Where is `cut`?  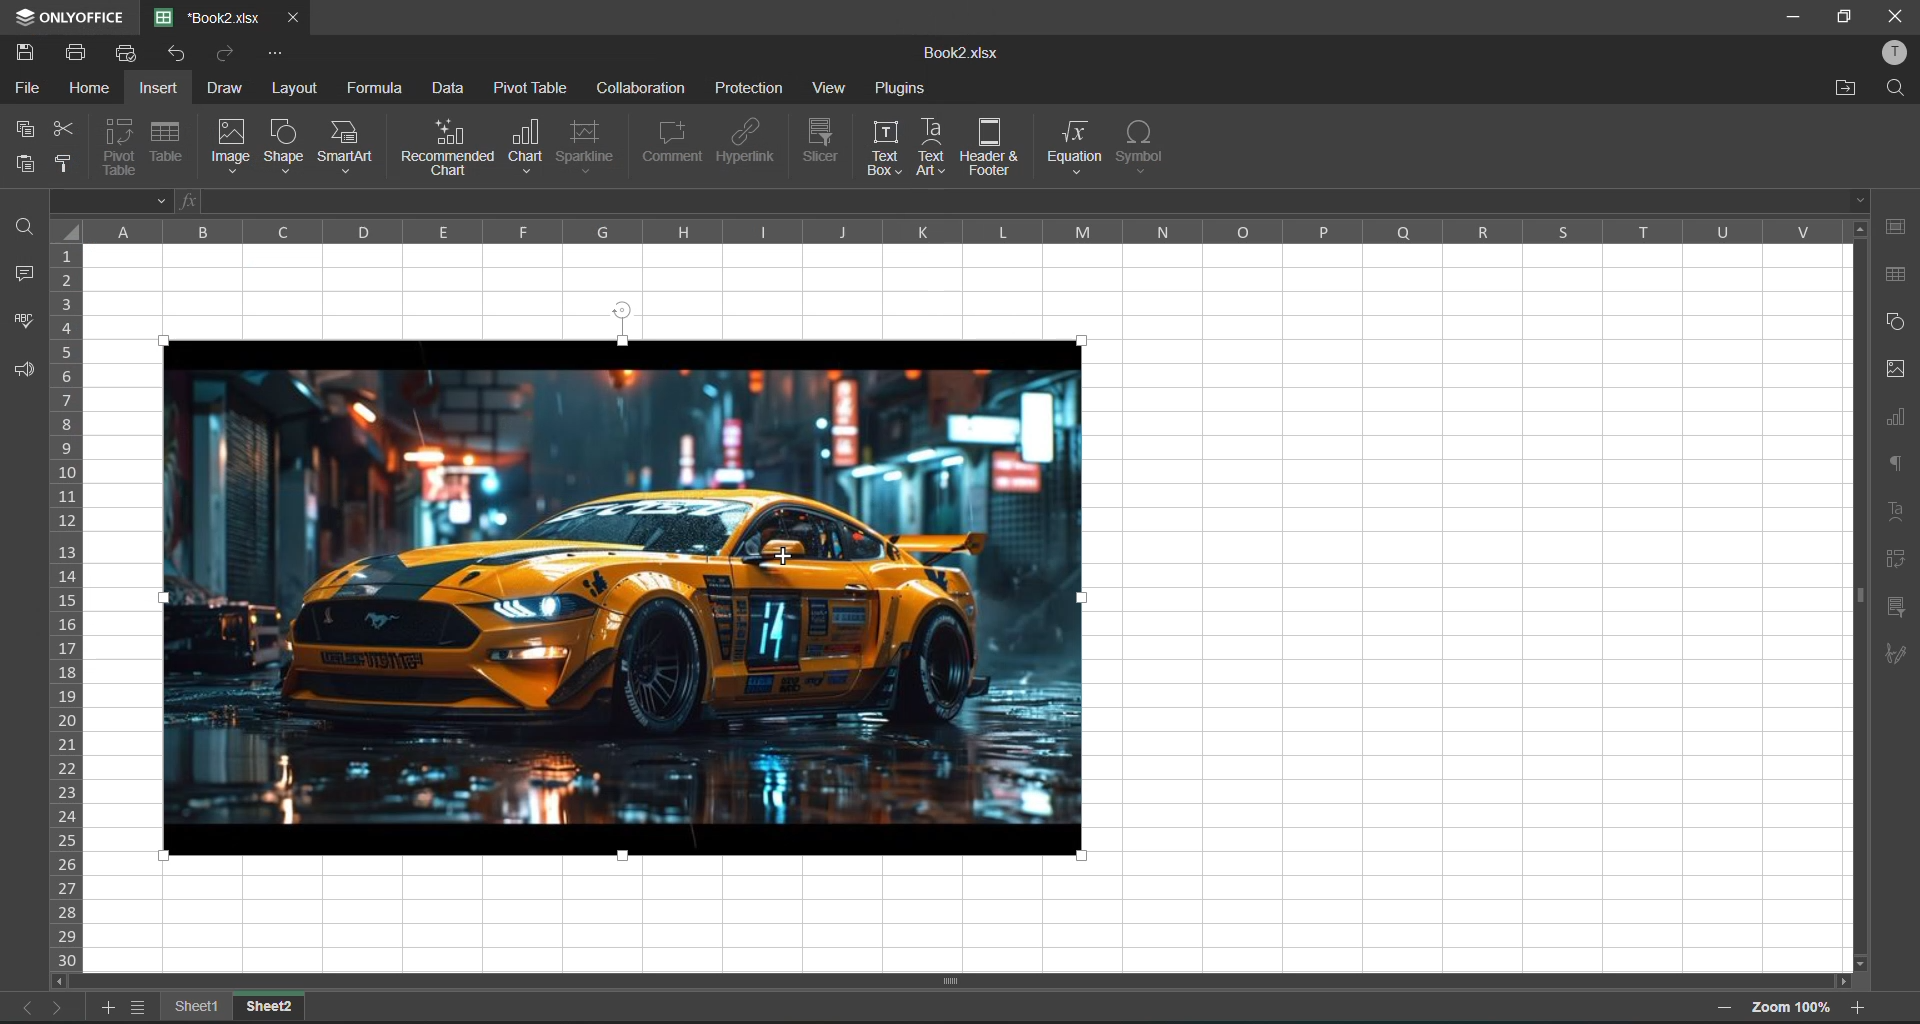
cut is located at coordinates (68, 129).